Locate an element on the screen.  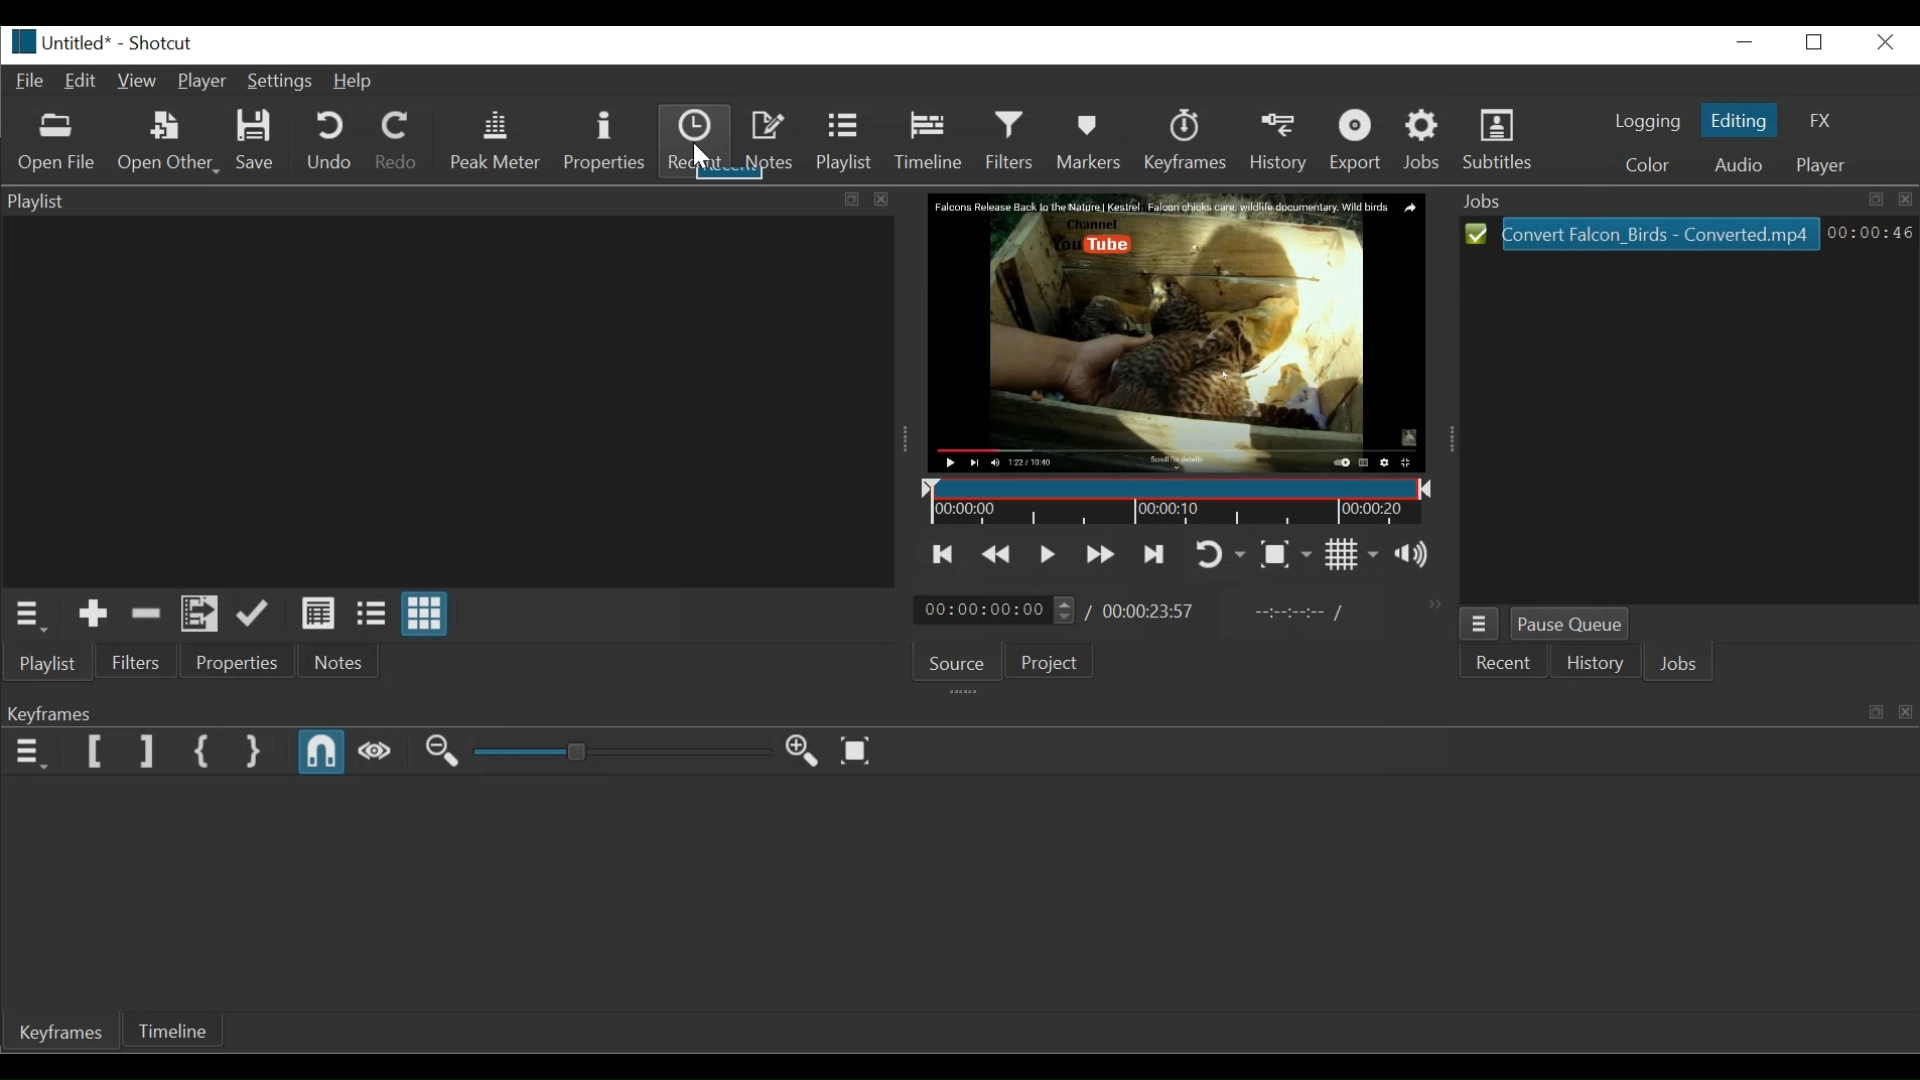
Keyframe menu is located at coordinates (33, 752).